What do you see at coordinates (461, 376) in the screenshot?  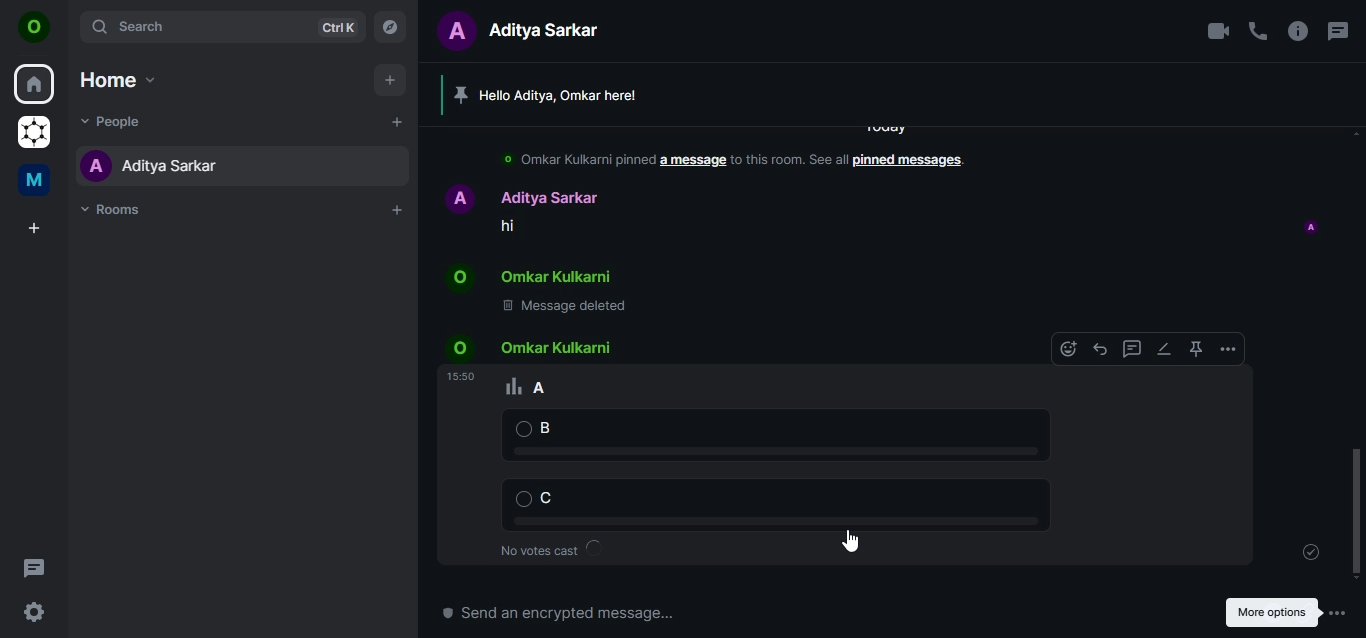 I see `15:50` at bounding box center [461, 376].